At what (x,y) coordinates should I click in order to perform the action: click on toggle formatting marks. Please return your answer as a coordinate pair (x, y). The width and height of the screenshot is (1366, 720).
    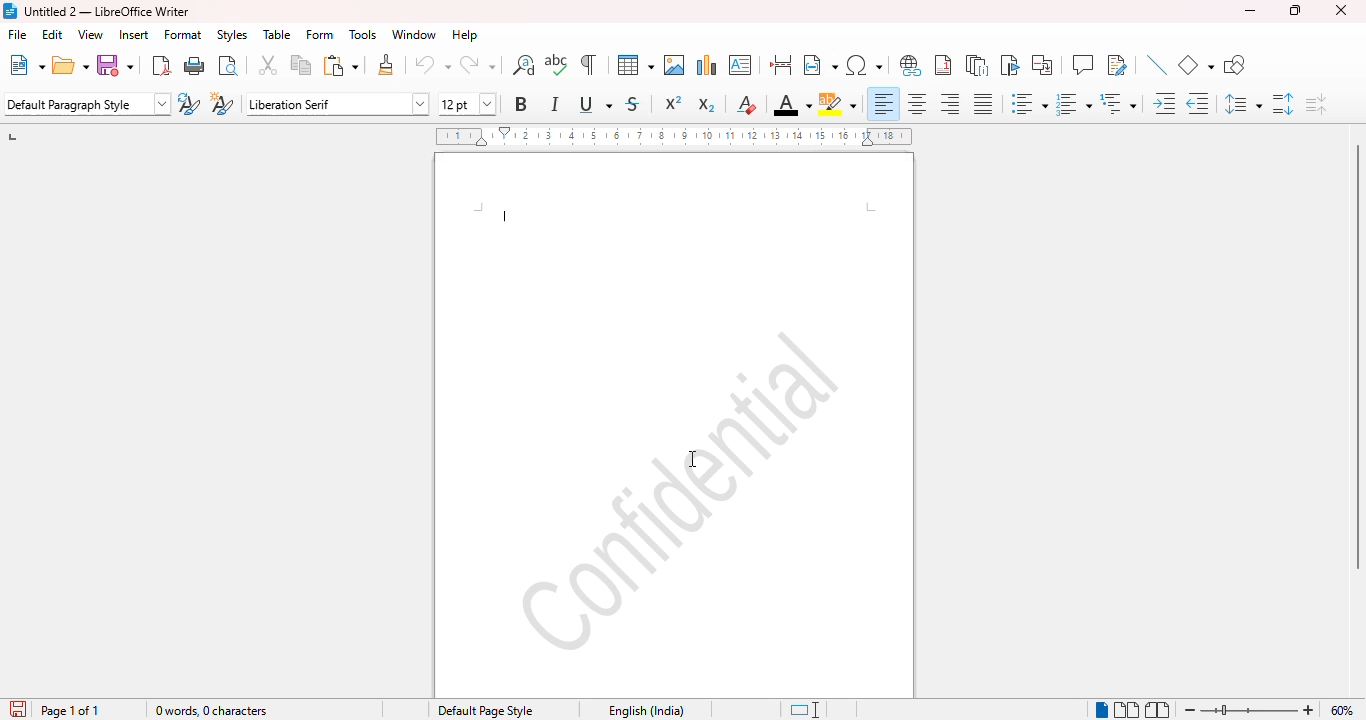
    Looking at the image, I should click on (587, 64).